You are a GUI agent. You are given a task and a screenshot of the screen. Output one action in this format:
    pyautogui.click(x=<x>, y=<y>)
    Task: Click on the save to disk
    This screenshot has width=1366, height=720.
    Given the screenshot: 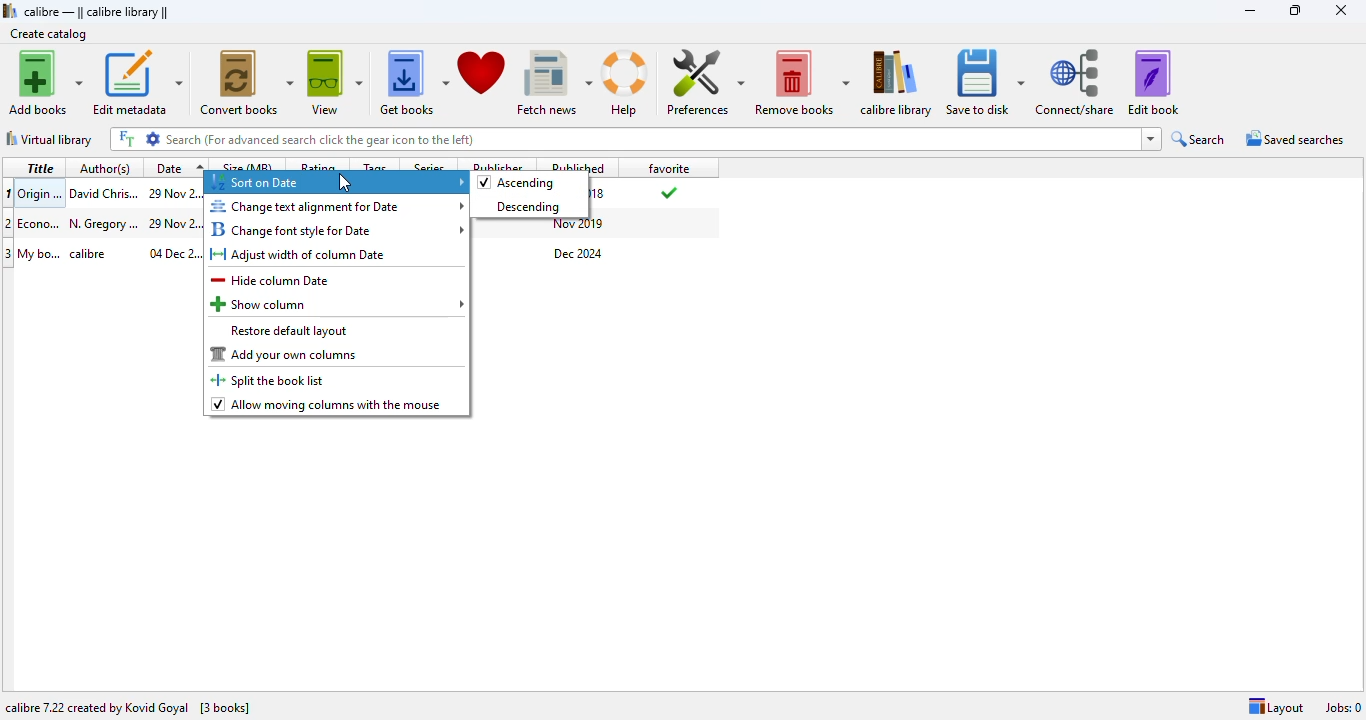 What is the action you would take?
    pyautogui.click(x=983, y=82)
    